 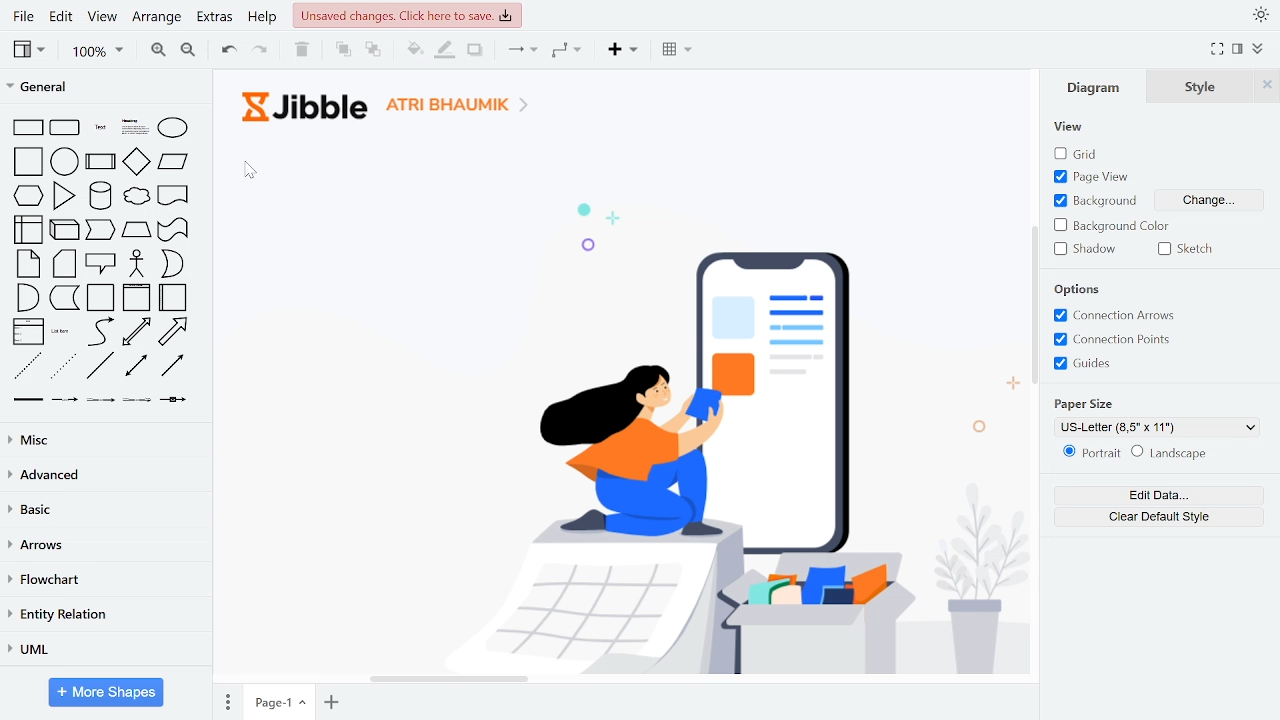 I want to click on Paper size, so click(x=1091, y=403).